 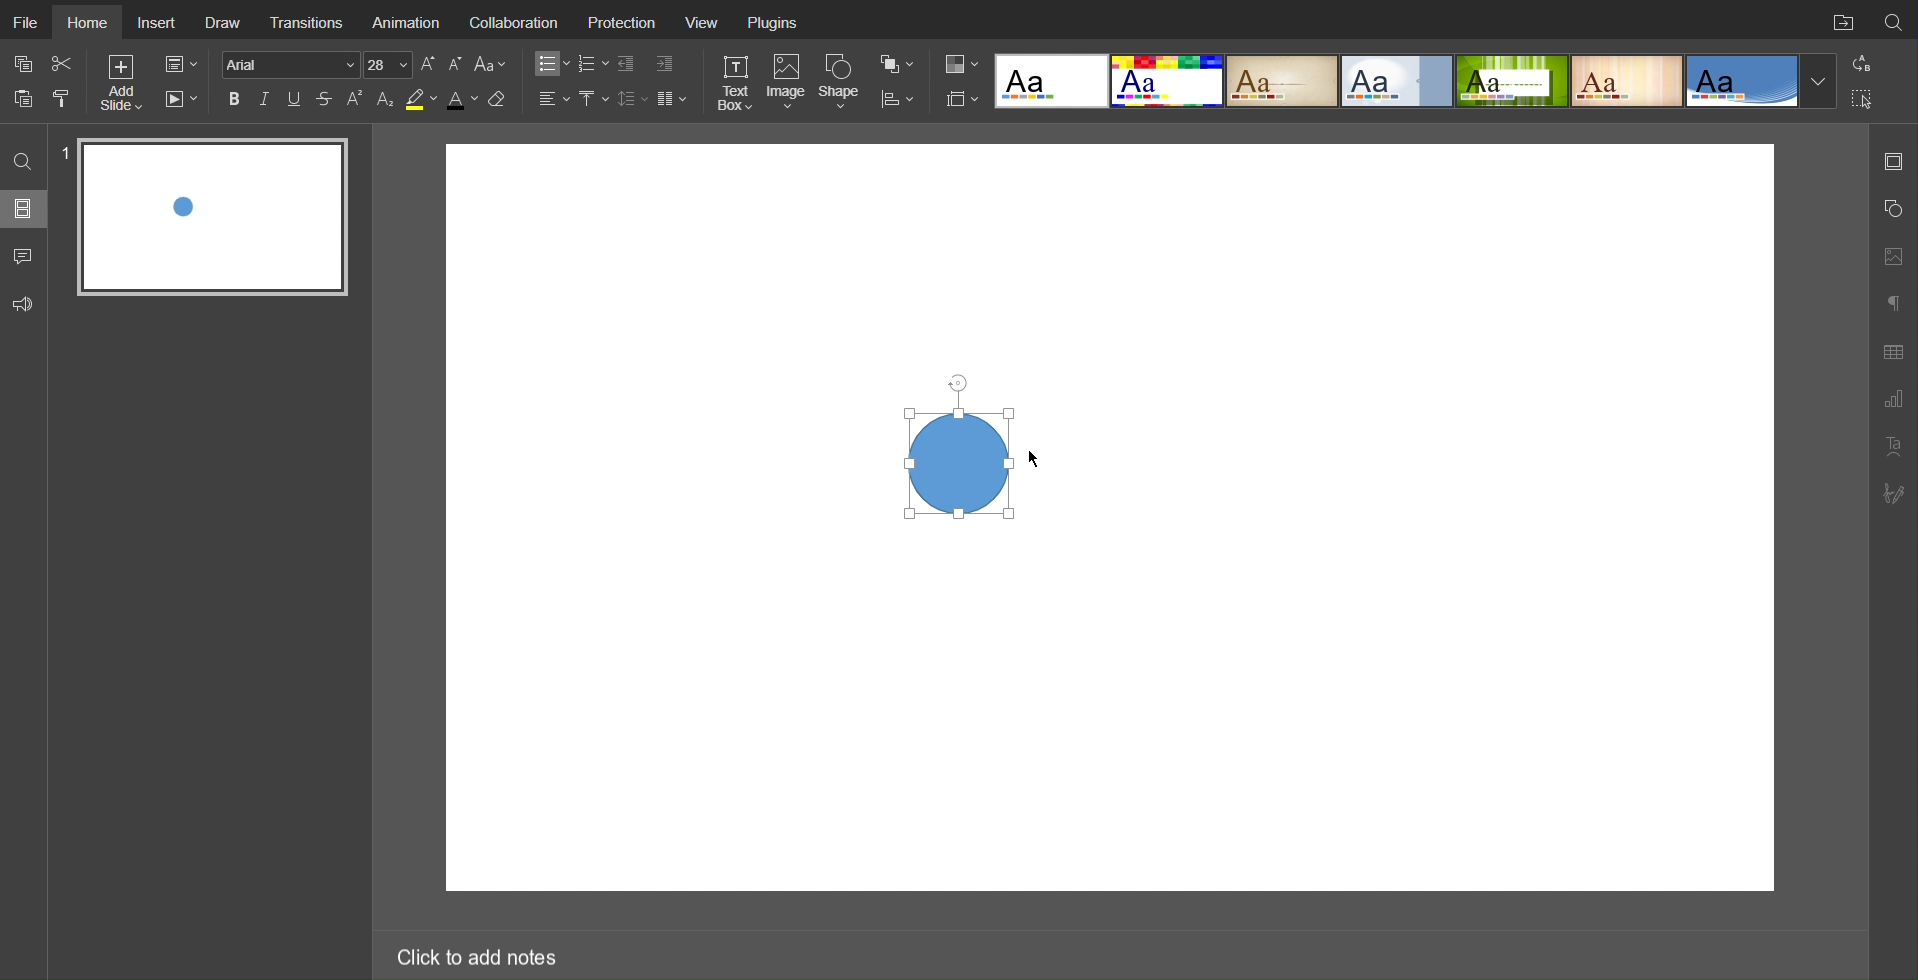 I want to click on copy, so click(x=27, y=66).